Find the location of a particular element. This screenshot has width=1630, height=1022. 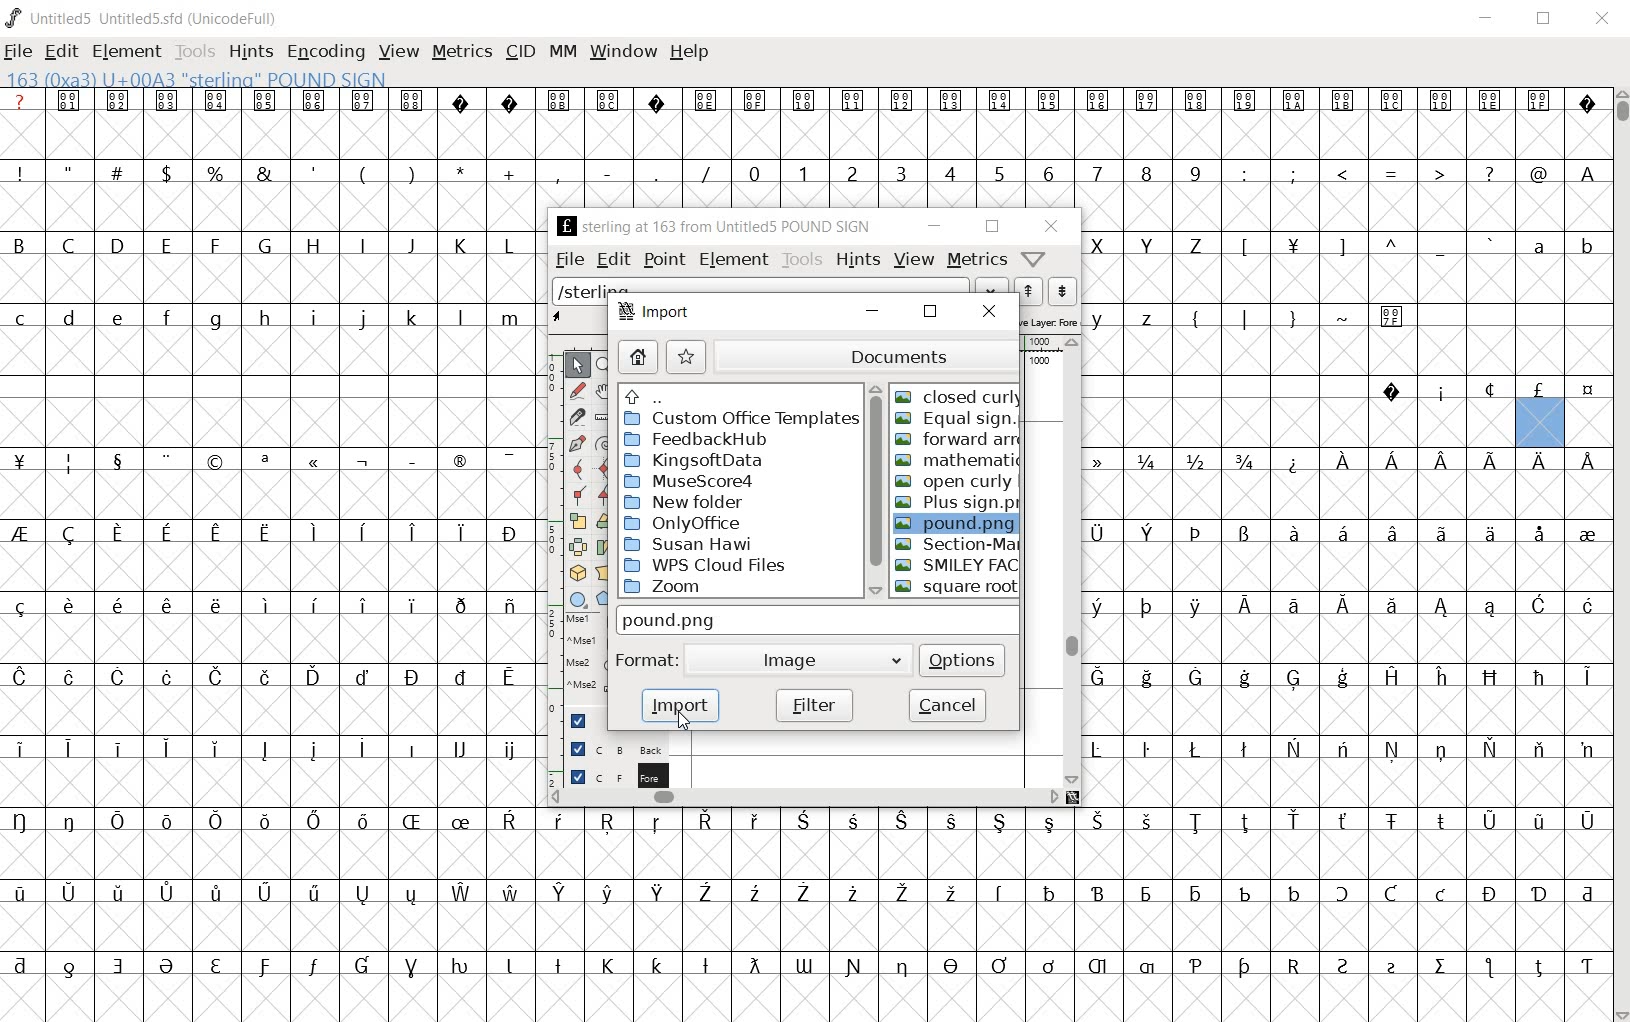

2 is located at coordinates (853, 172).